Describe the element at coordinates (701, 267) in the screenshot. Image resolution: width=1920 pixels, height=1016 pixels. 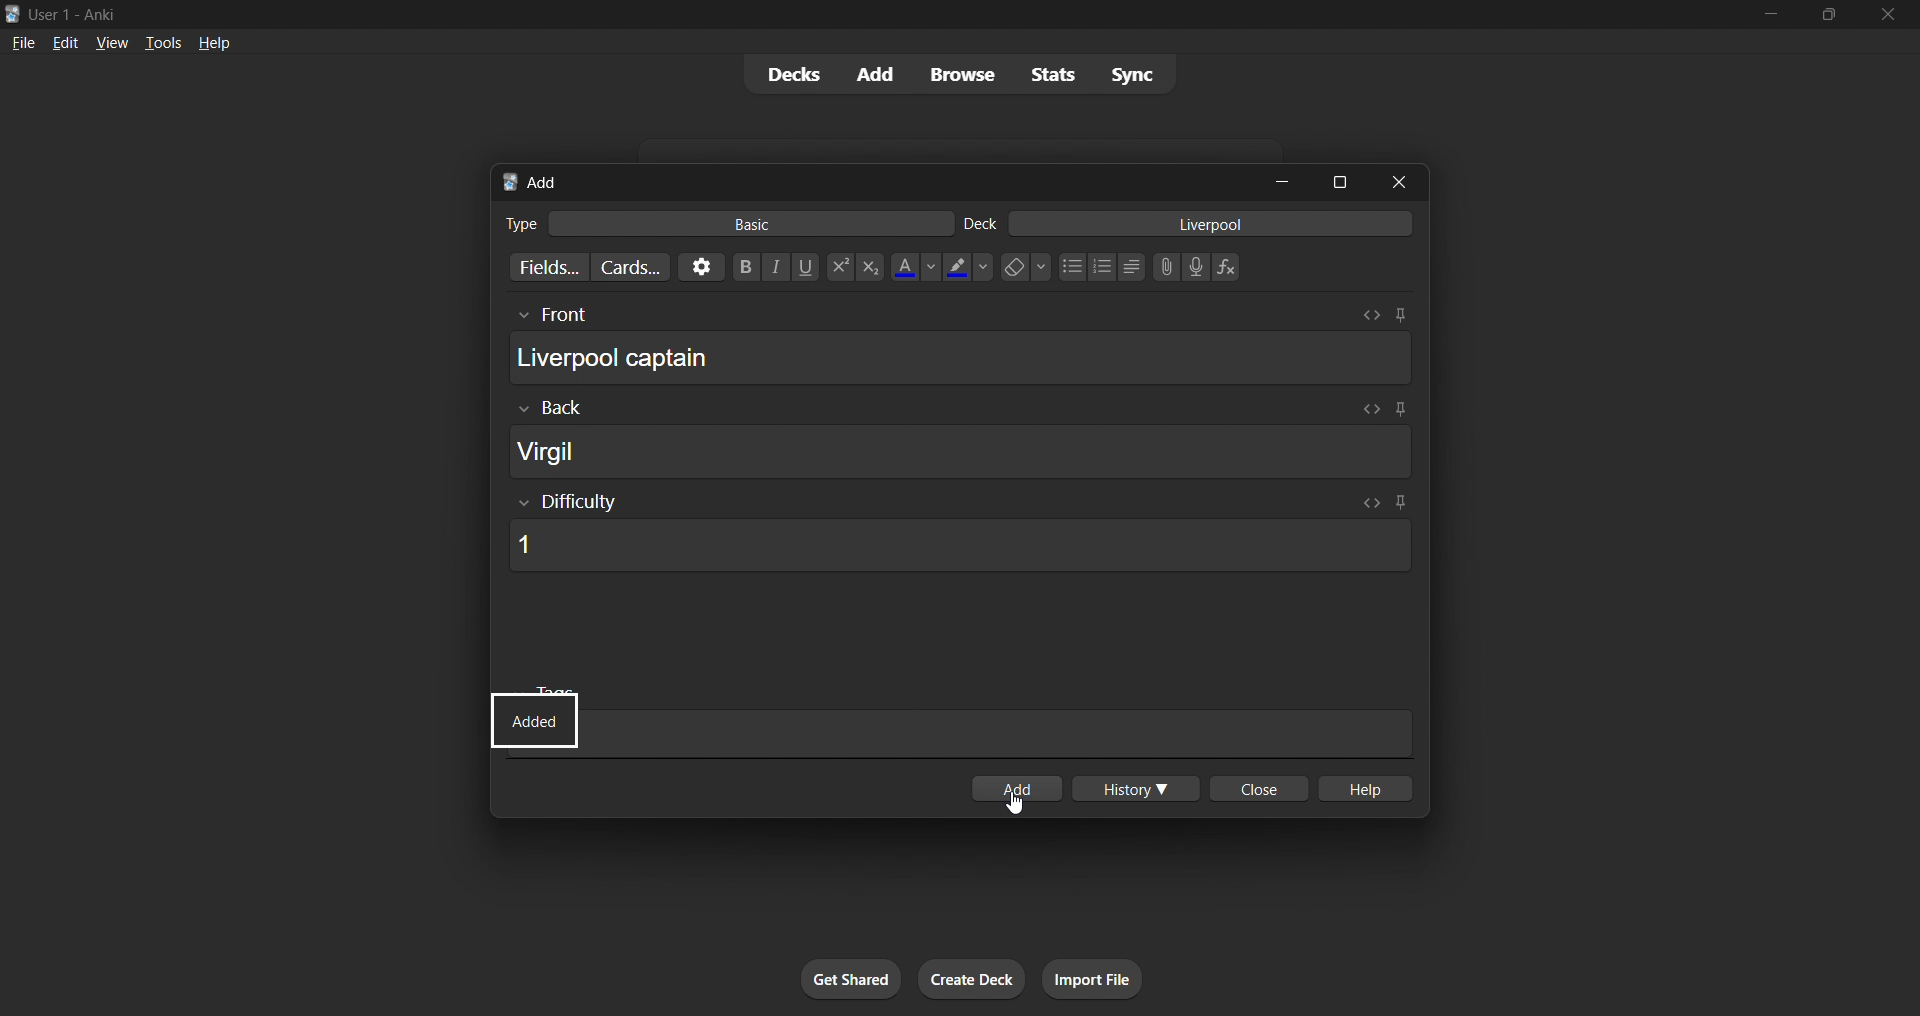
I see `options` at that location.